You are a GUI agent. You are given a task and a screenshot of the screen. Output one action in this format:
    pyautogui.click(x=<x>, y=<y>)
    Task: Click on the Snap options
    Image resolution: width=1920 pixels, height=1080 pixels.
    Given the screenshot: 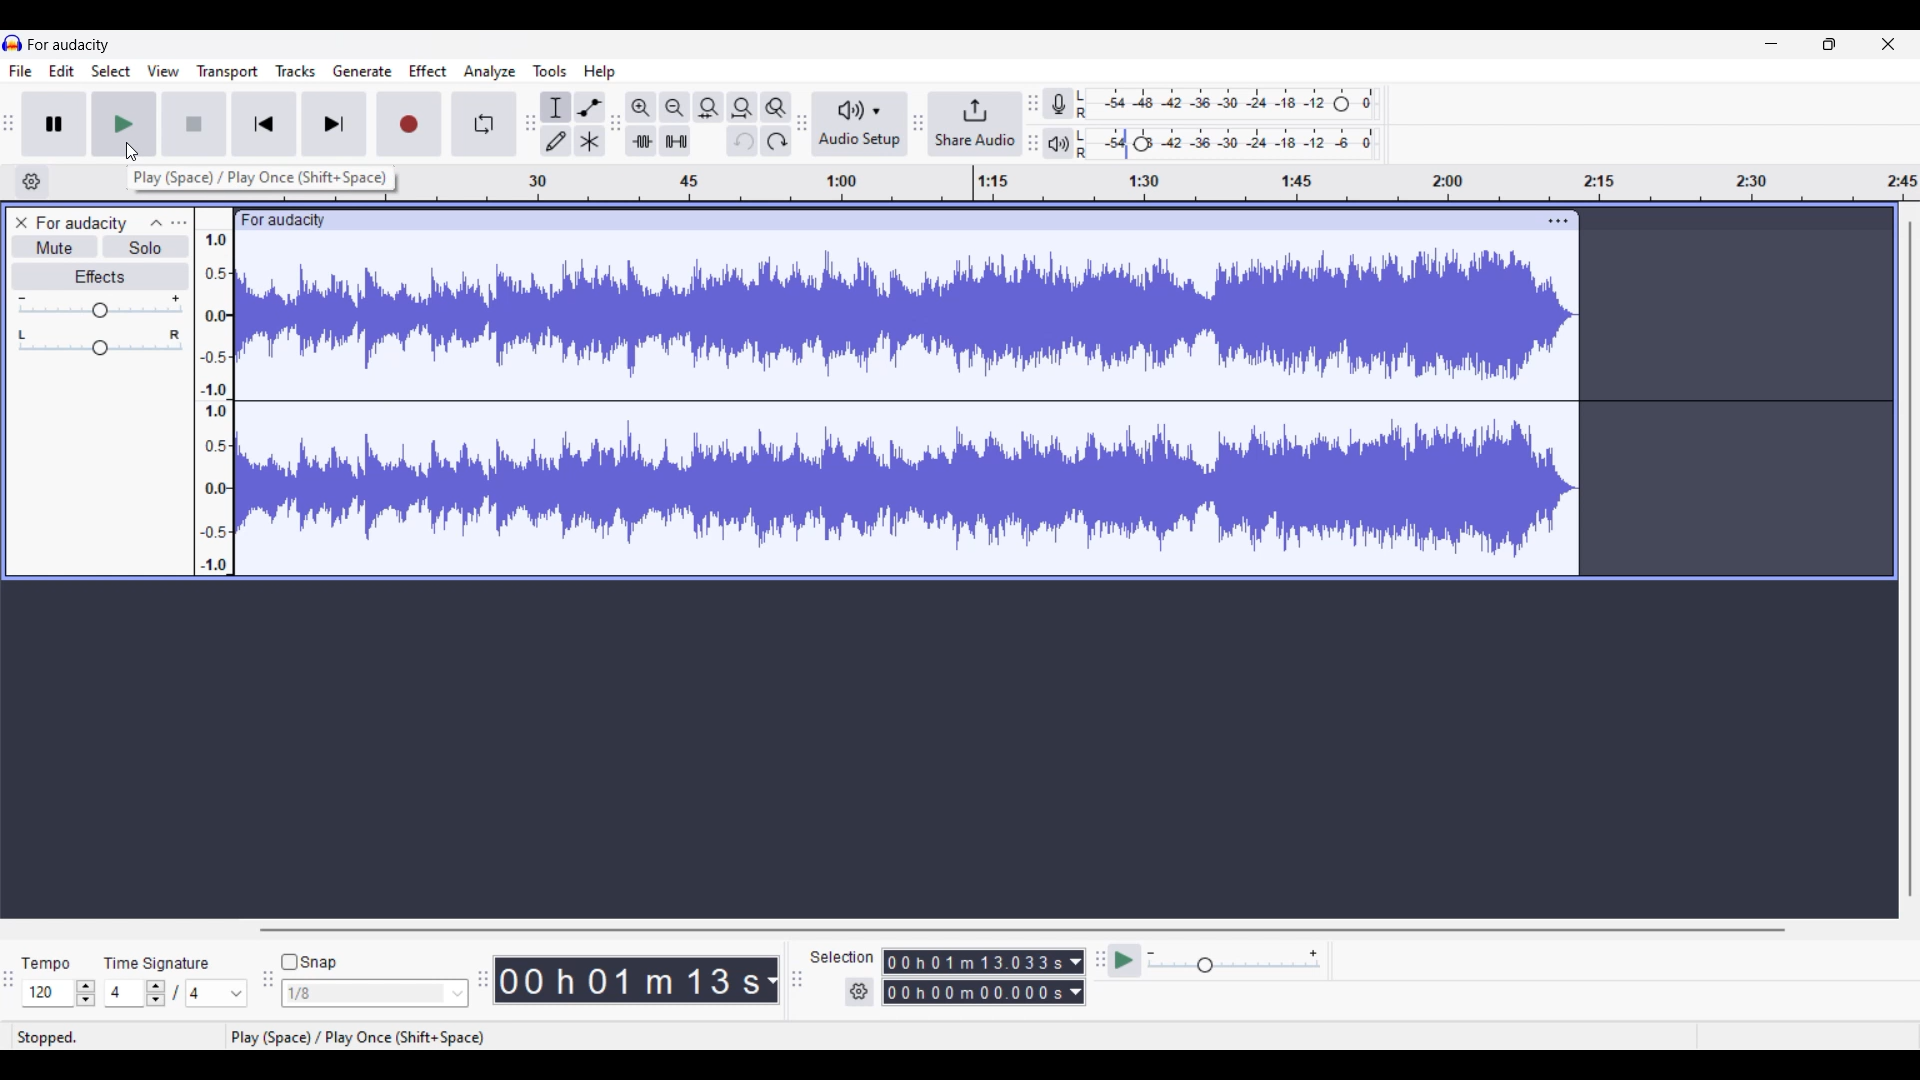 What is the action you would take?
    pyautogui.click(x=376, y=993)
    